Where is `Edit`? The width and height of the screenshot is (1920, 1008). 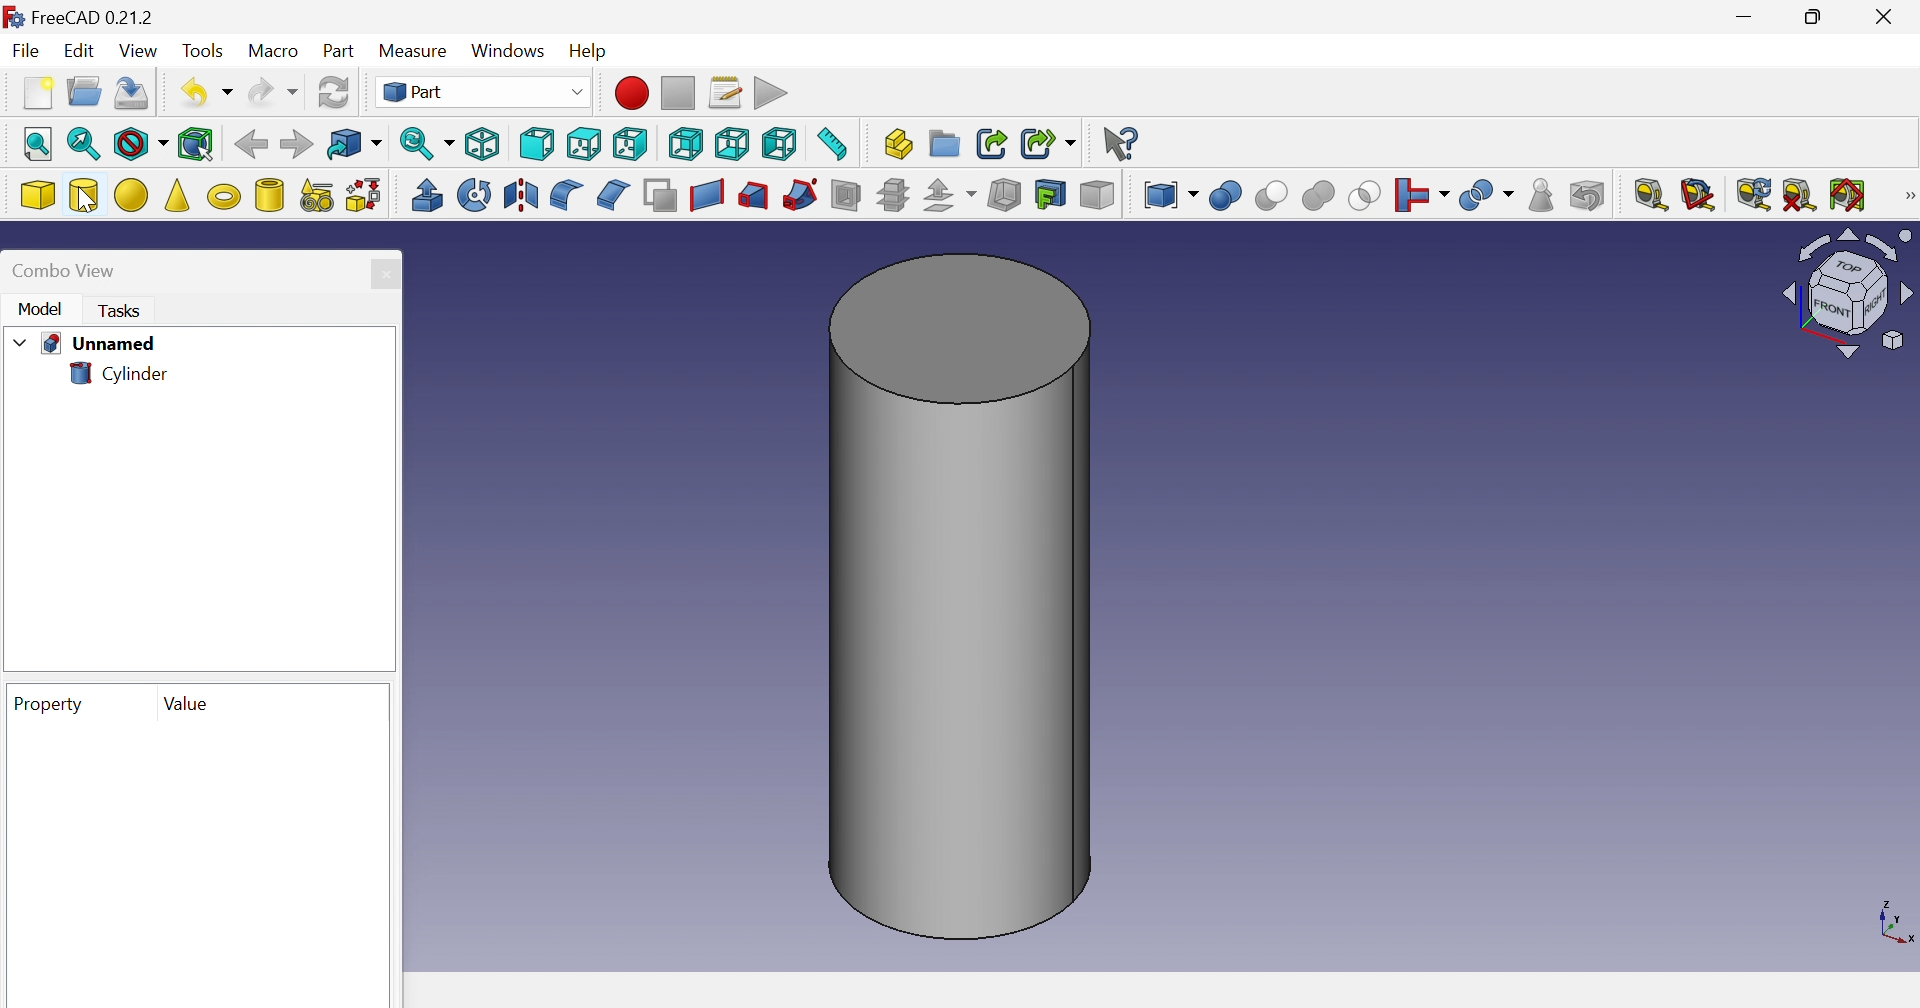
Edit is located at coordinates (77, 54).